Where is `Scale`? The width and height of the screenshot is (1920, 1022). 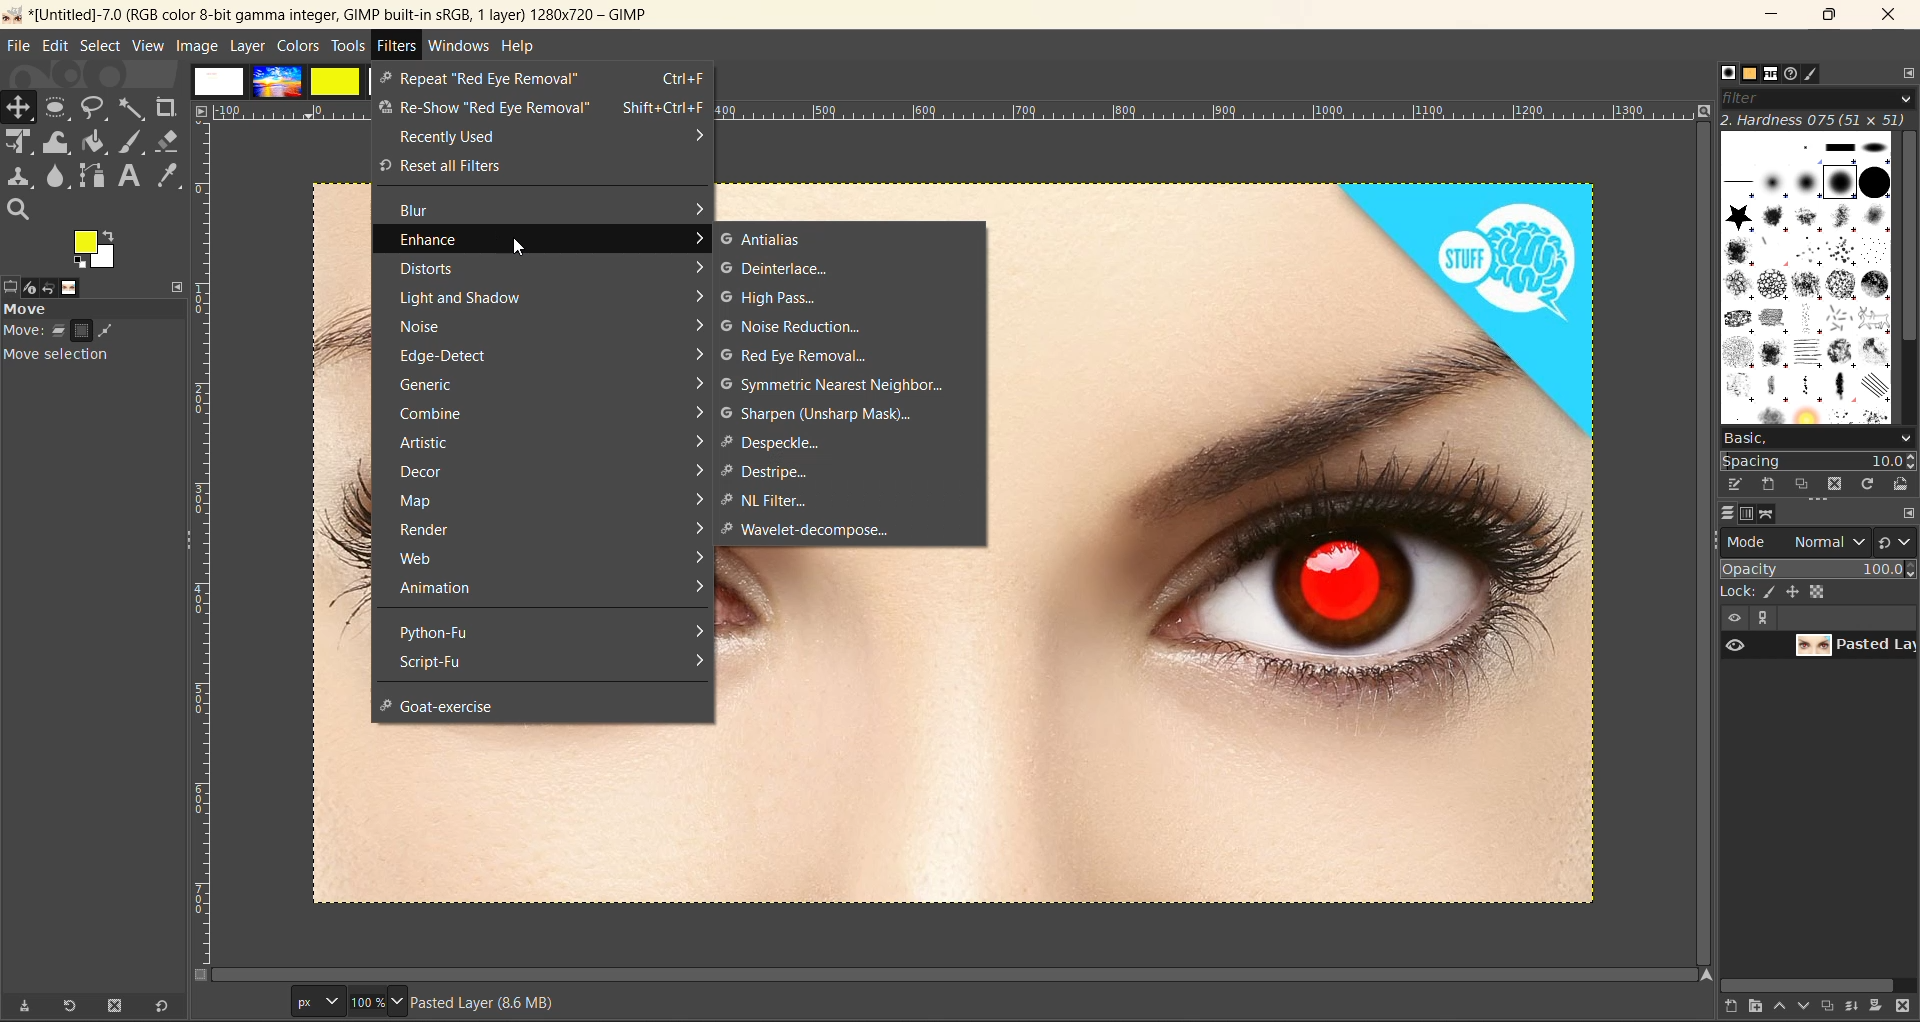 Scale is located at coordinates (21, 143).